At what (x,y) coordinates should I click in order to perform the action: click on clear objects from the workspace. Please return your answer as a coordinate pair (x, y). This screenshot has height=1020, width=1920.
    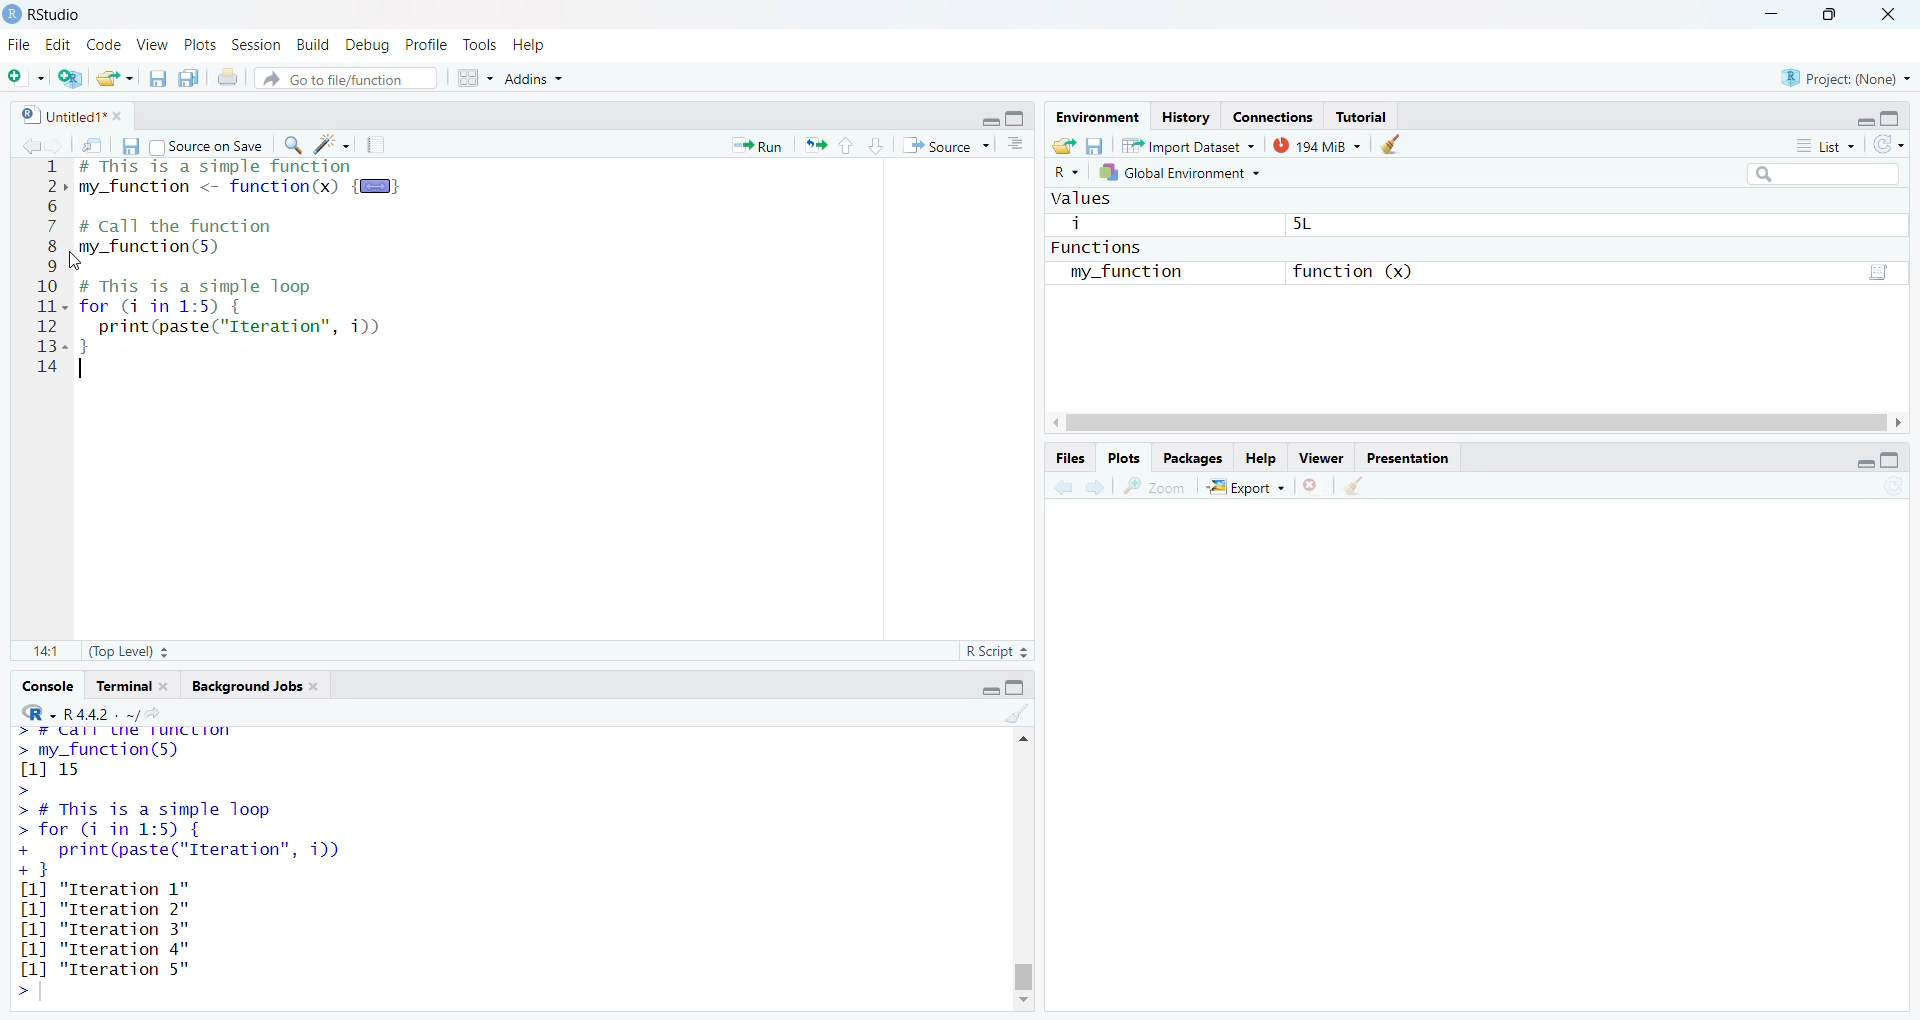
    Looking at the image, I should click on (1394, 146).